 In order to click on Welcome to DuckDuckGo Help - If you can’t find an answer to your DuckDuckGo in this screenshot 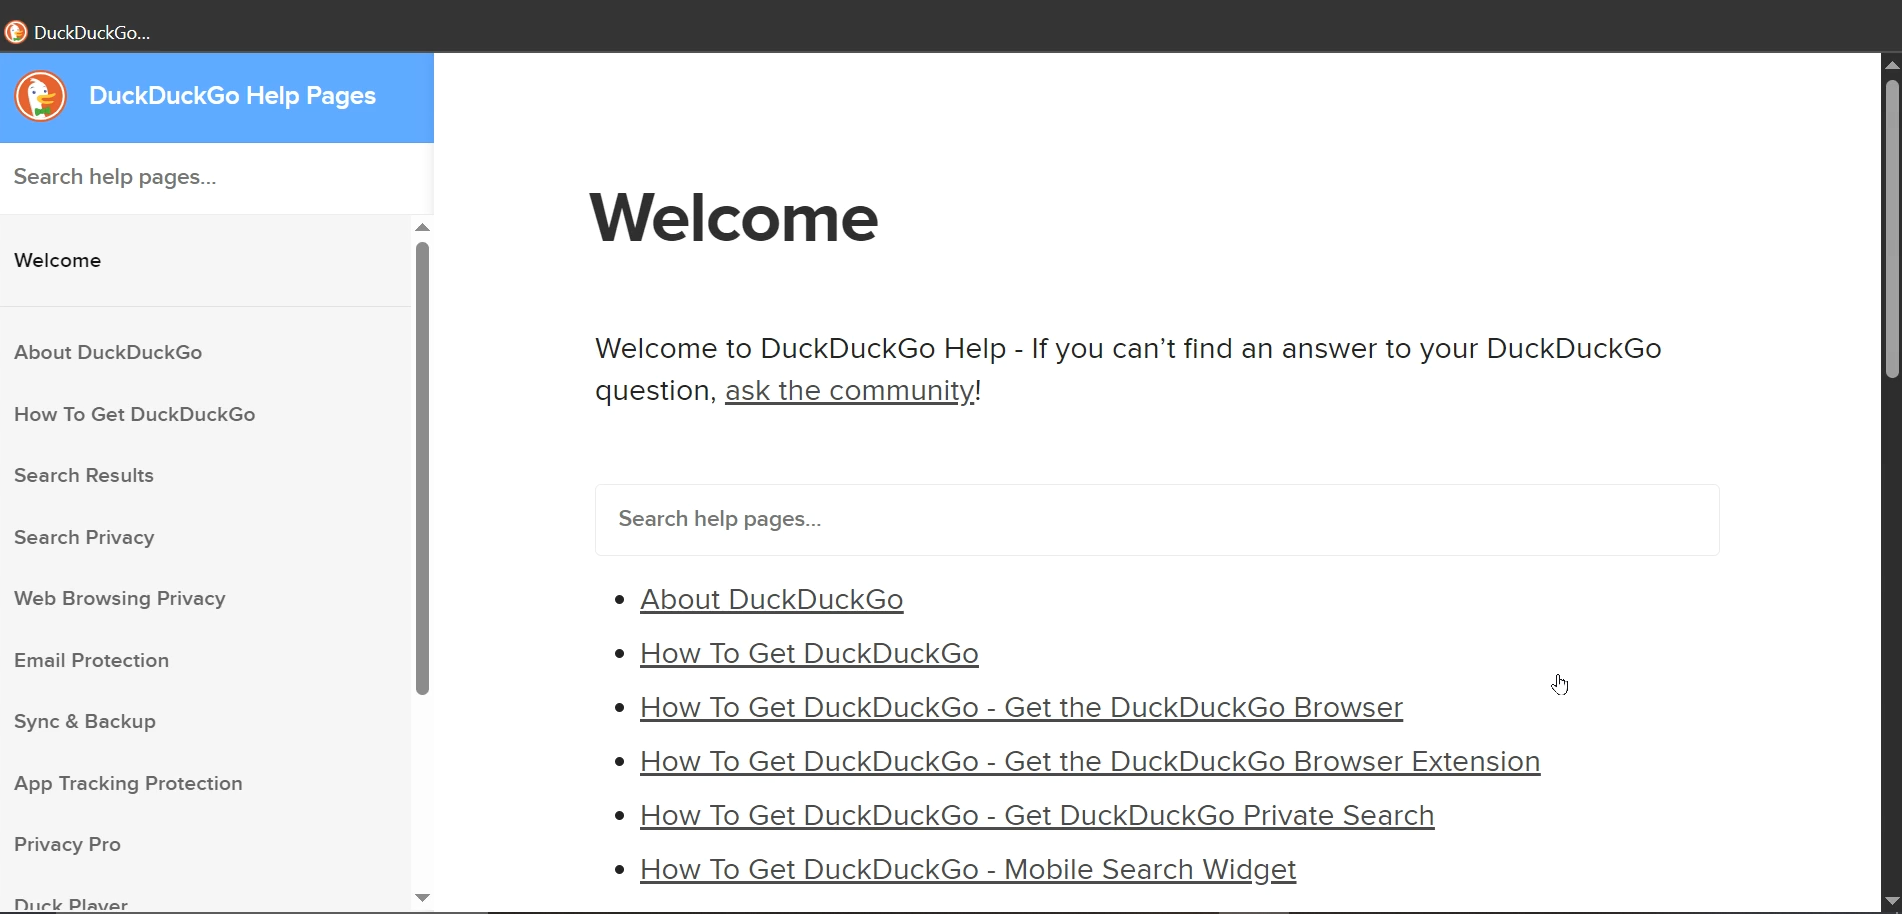, I will do `click(1130, 348)`.